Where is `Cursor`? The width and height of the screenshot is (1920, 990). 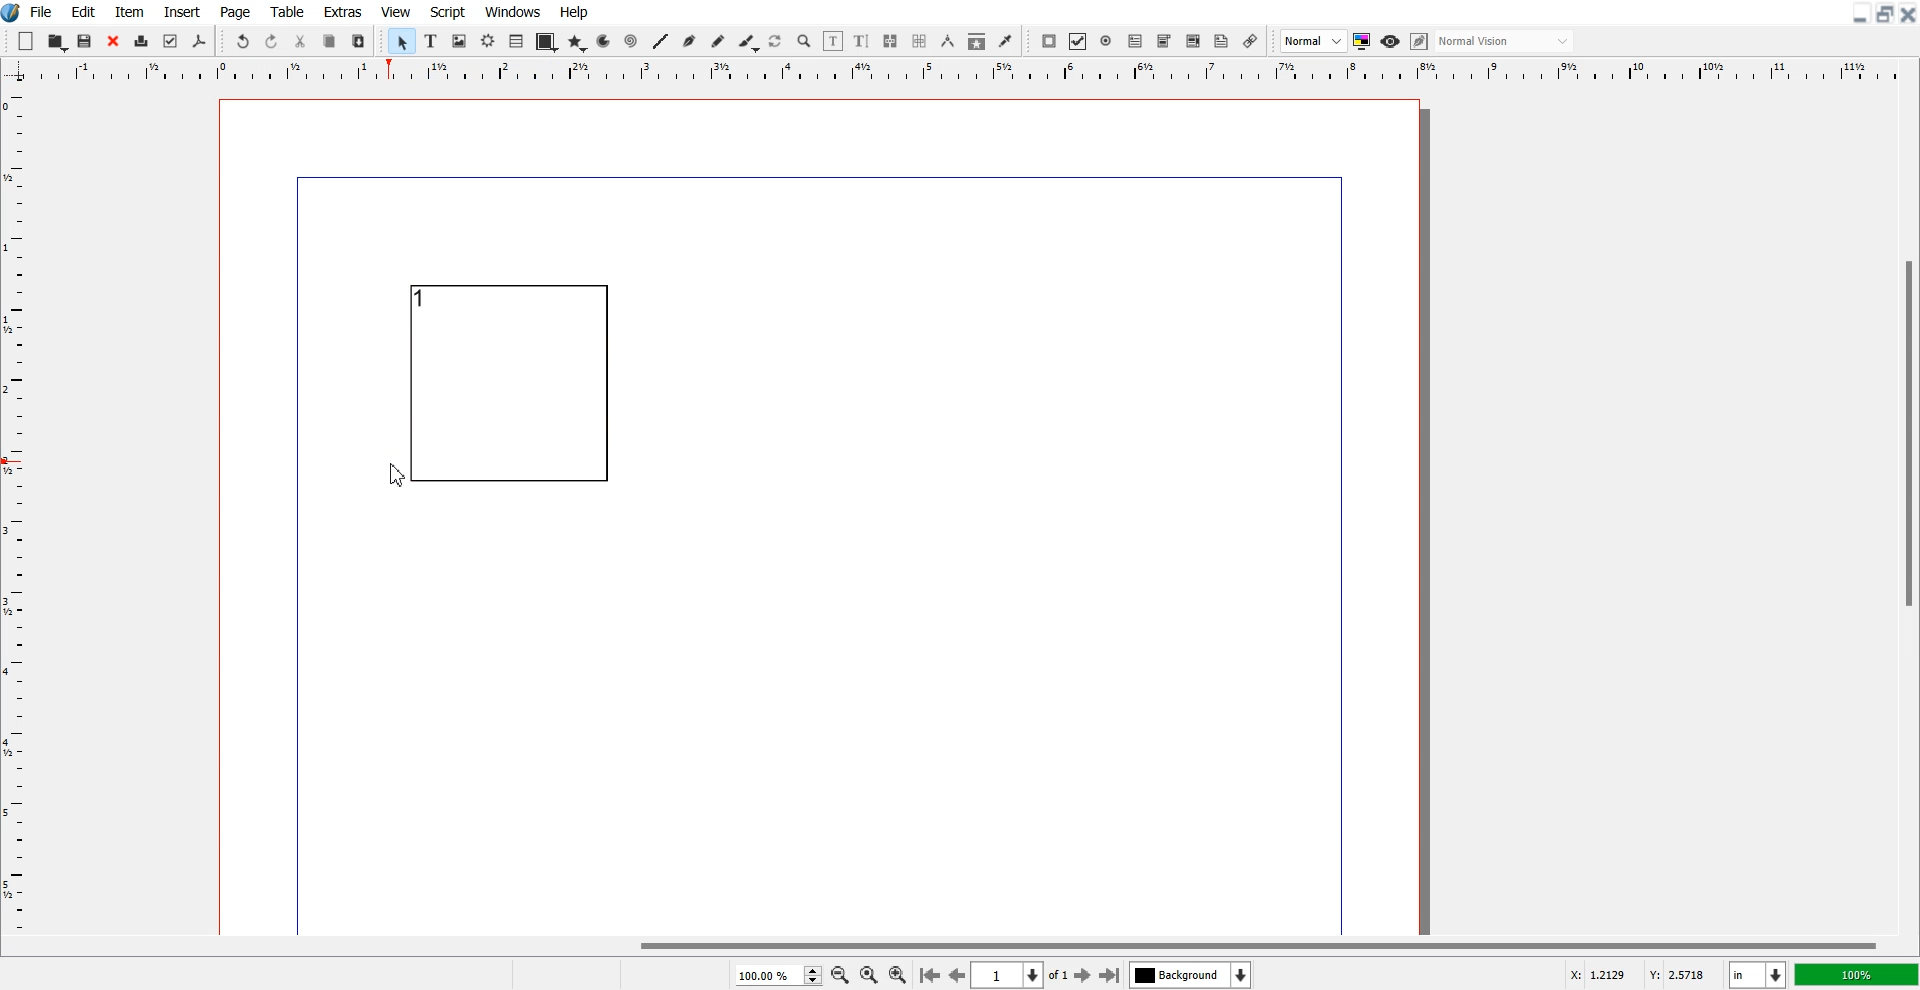 Cursor is located at coordinates (399, 477).